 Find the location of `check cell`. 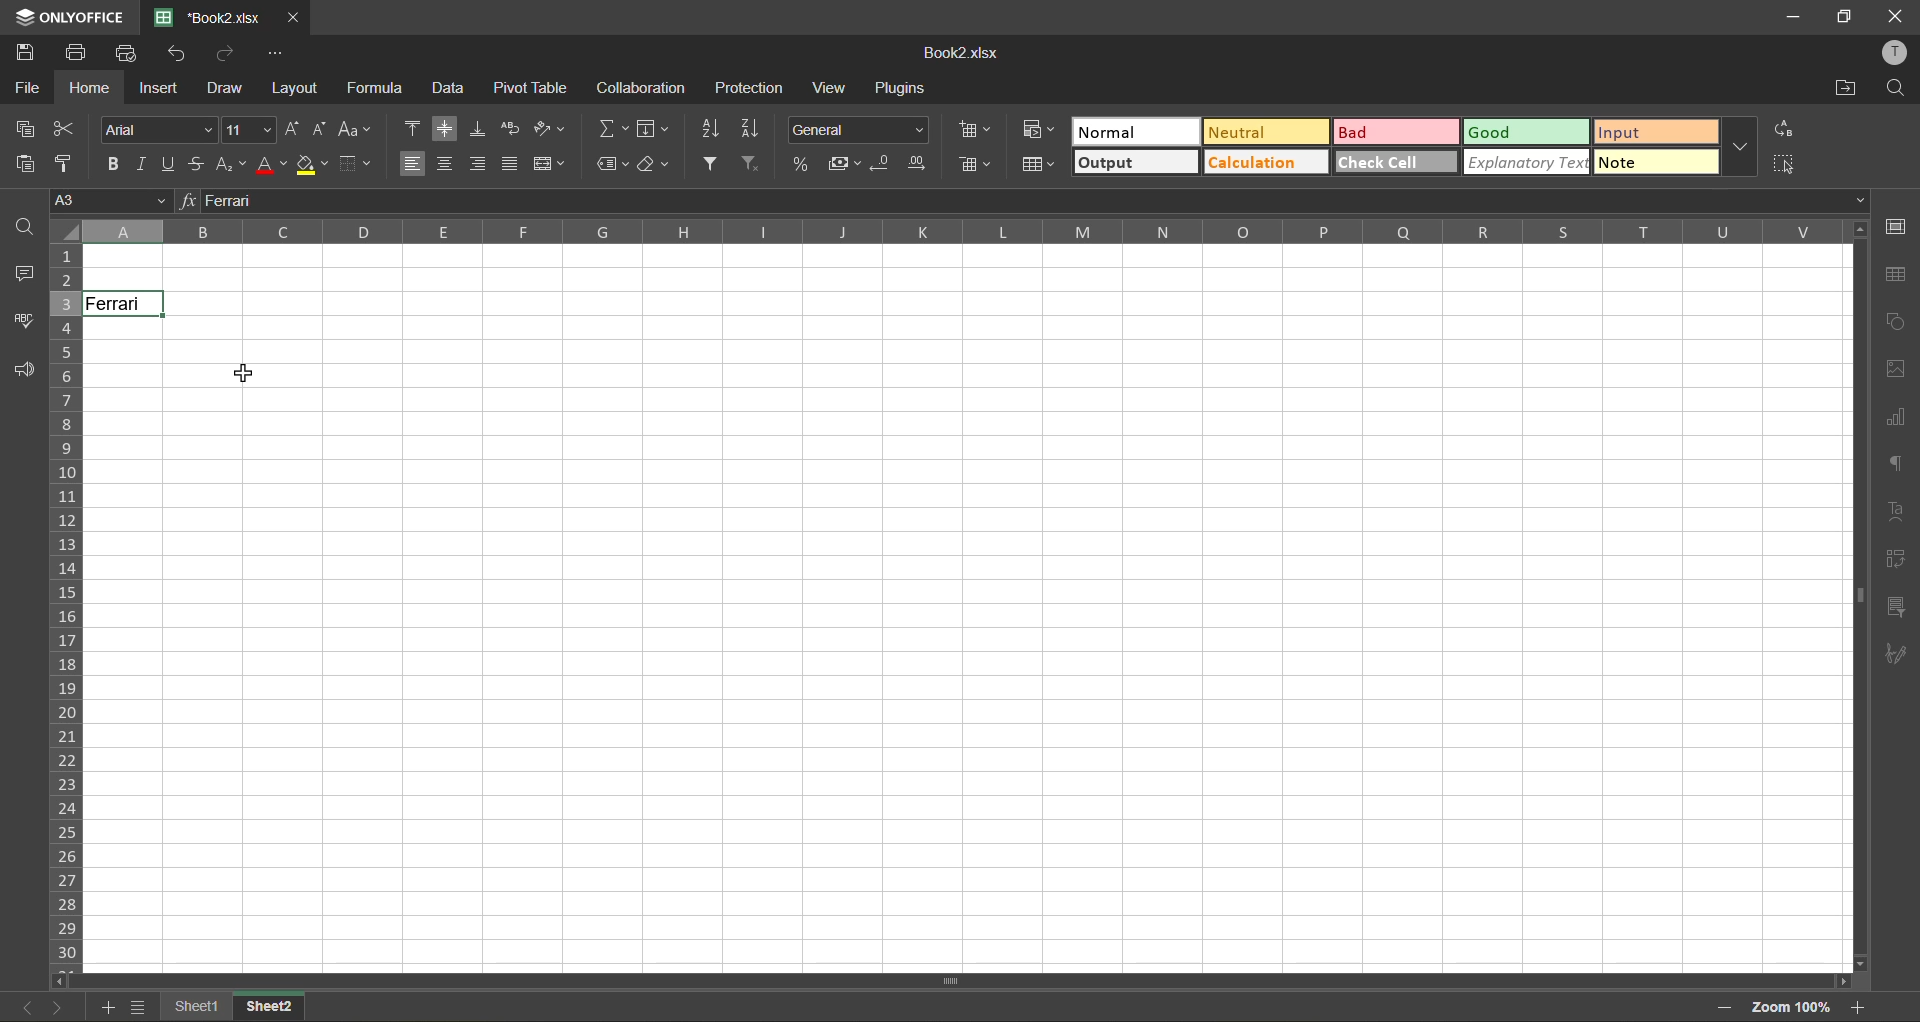

check cell is located at coordinates (1397, 163).